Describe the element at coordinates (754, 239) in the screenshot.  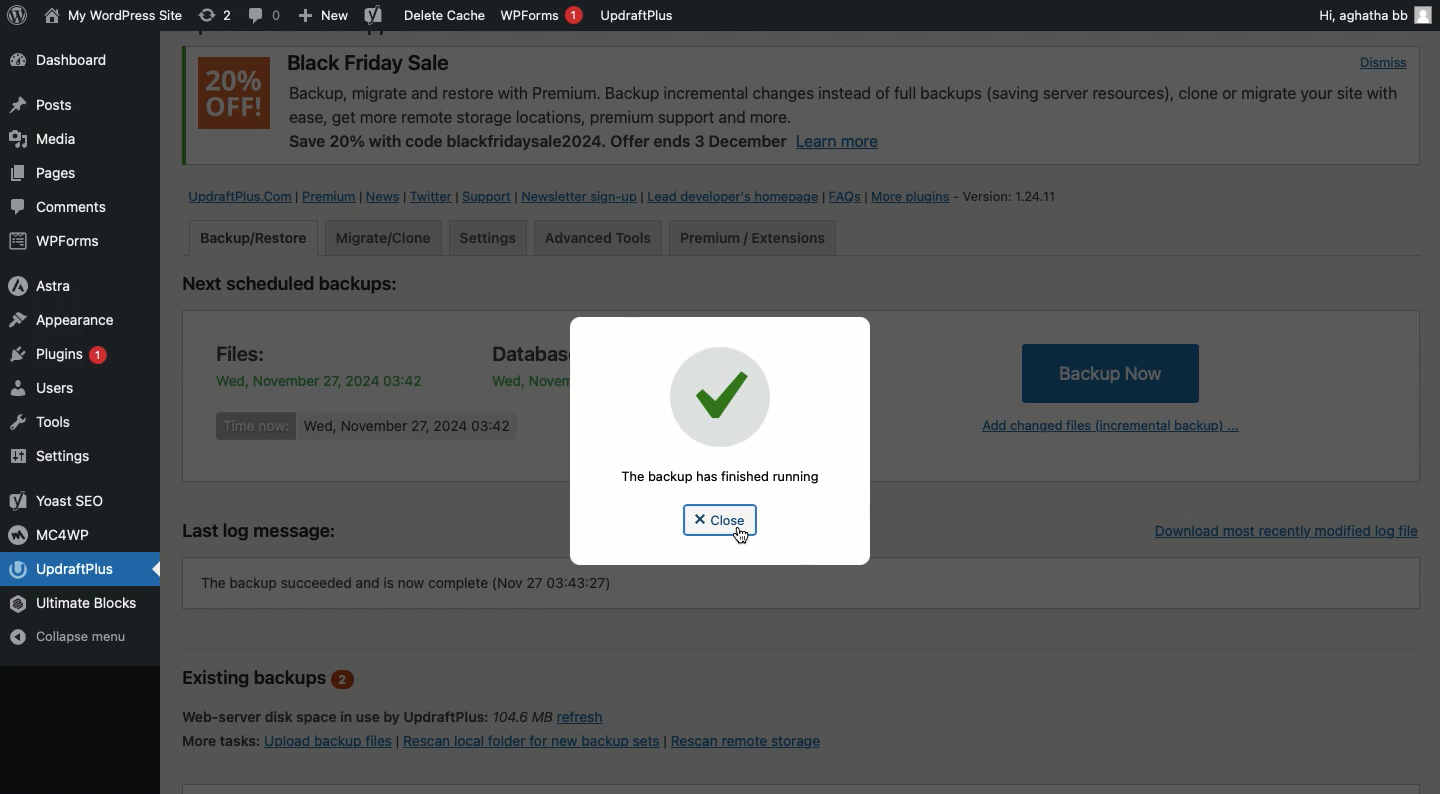
I see `Premium extensions` at that location.